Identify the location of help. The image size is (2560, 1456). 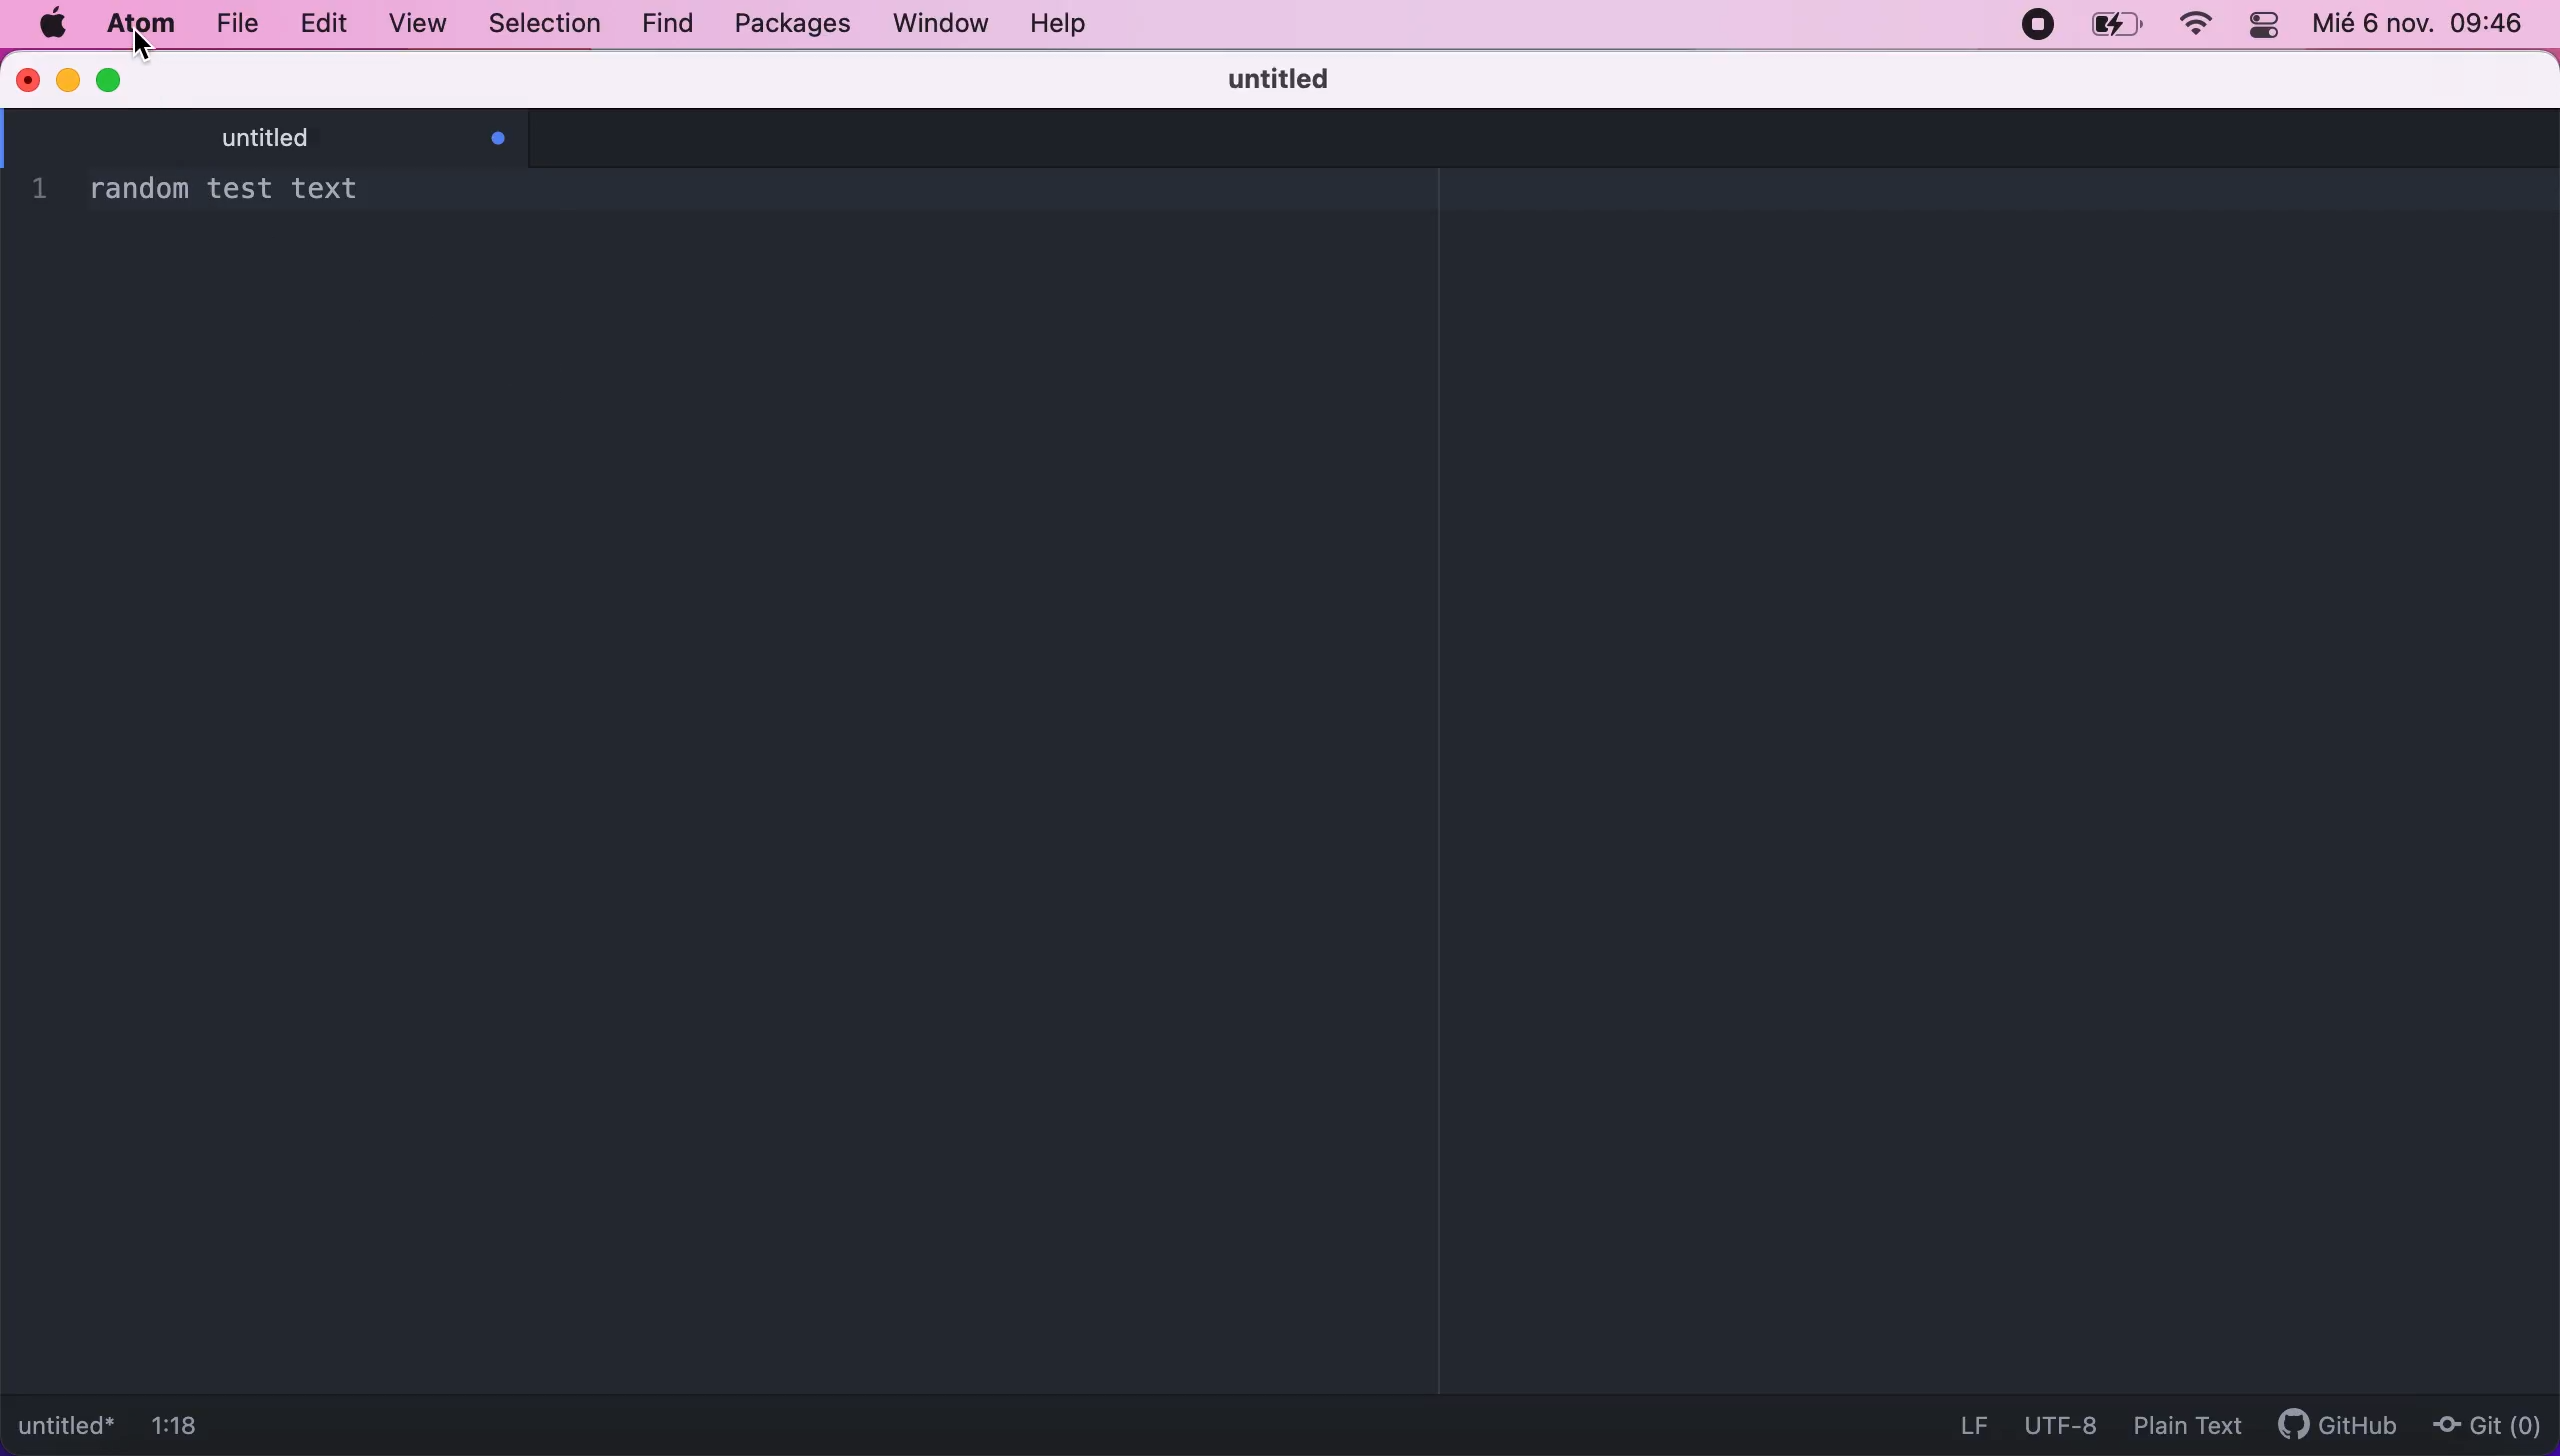
(1072, 24).